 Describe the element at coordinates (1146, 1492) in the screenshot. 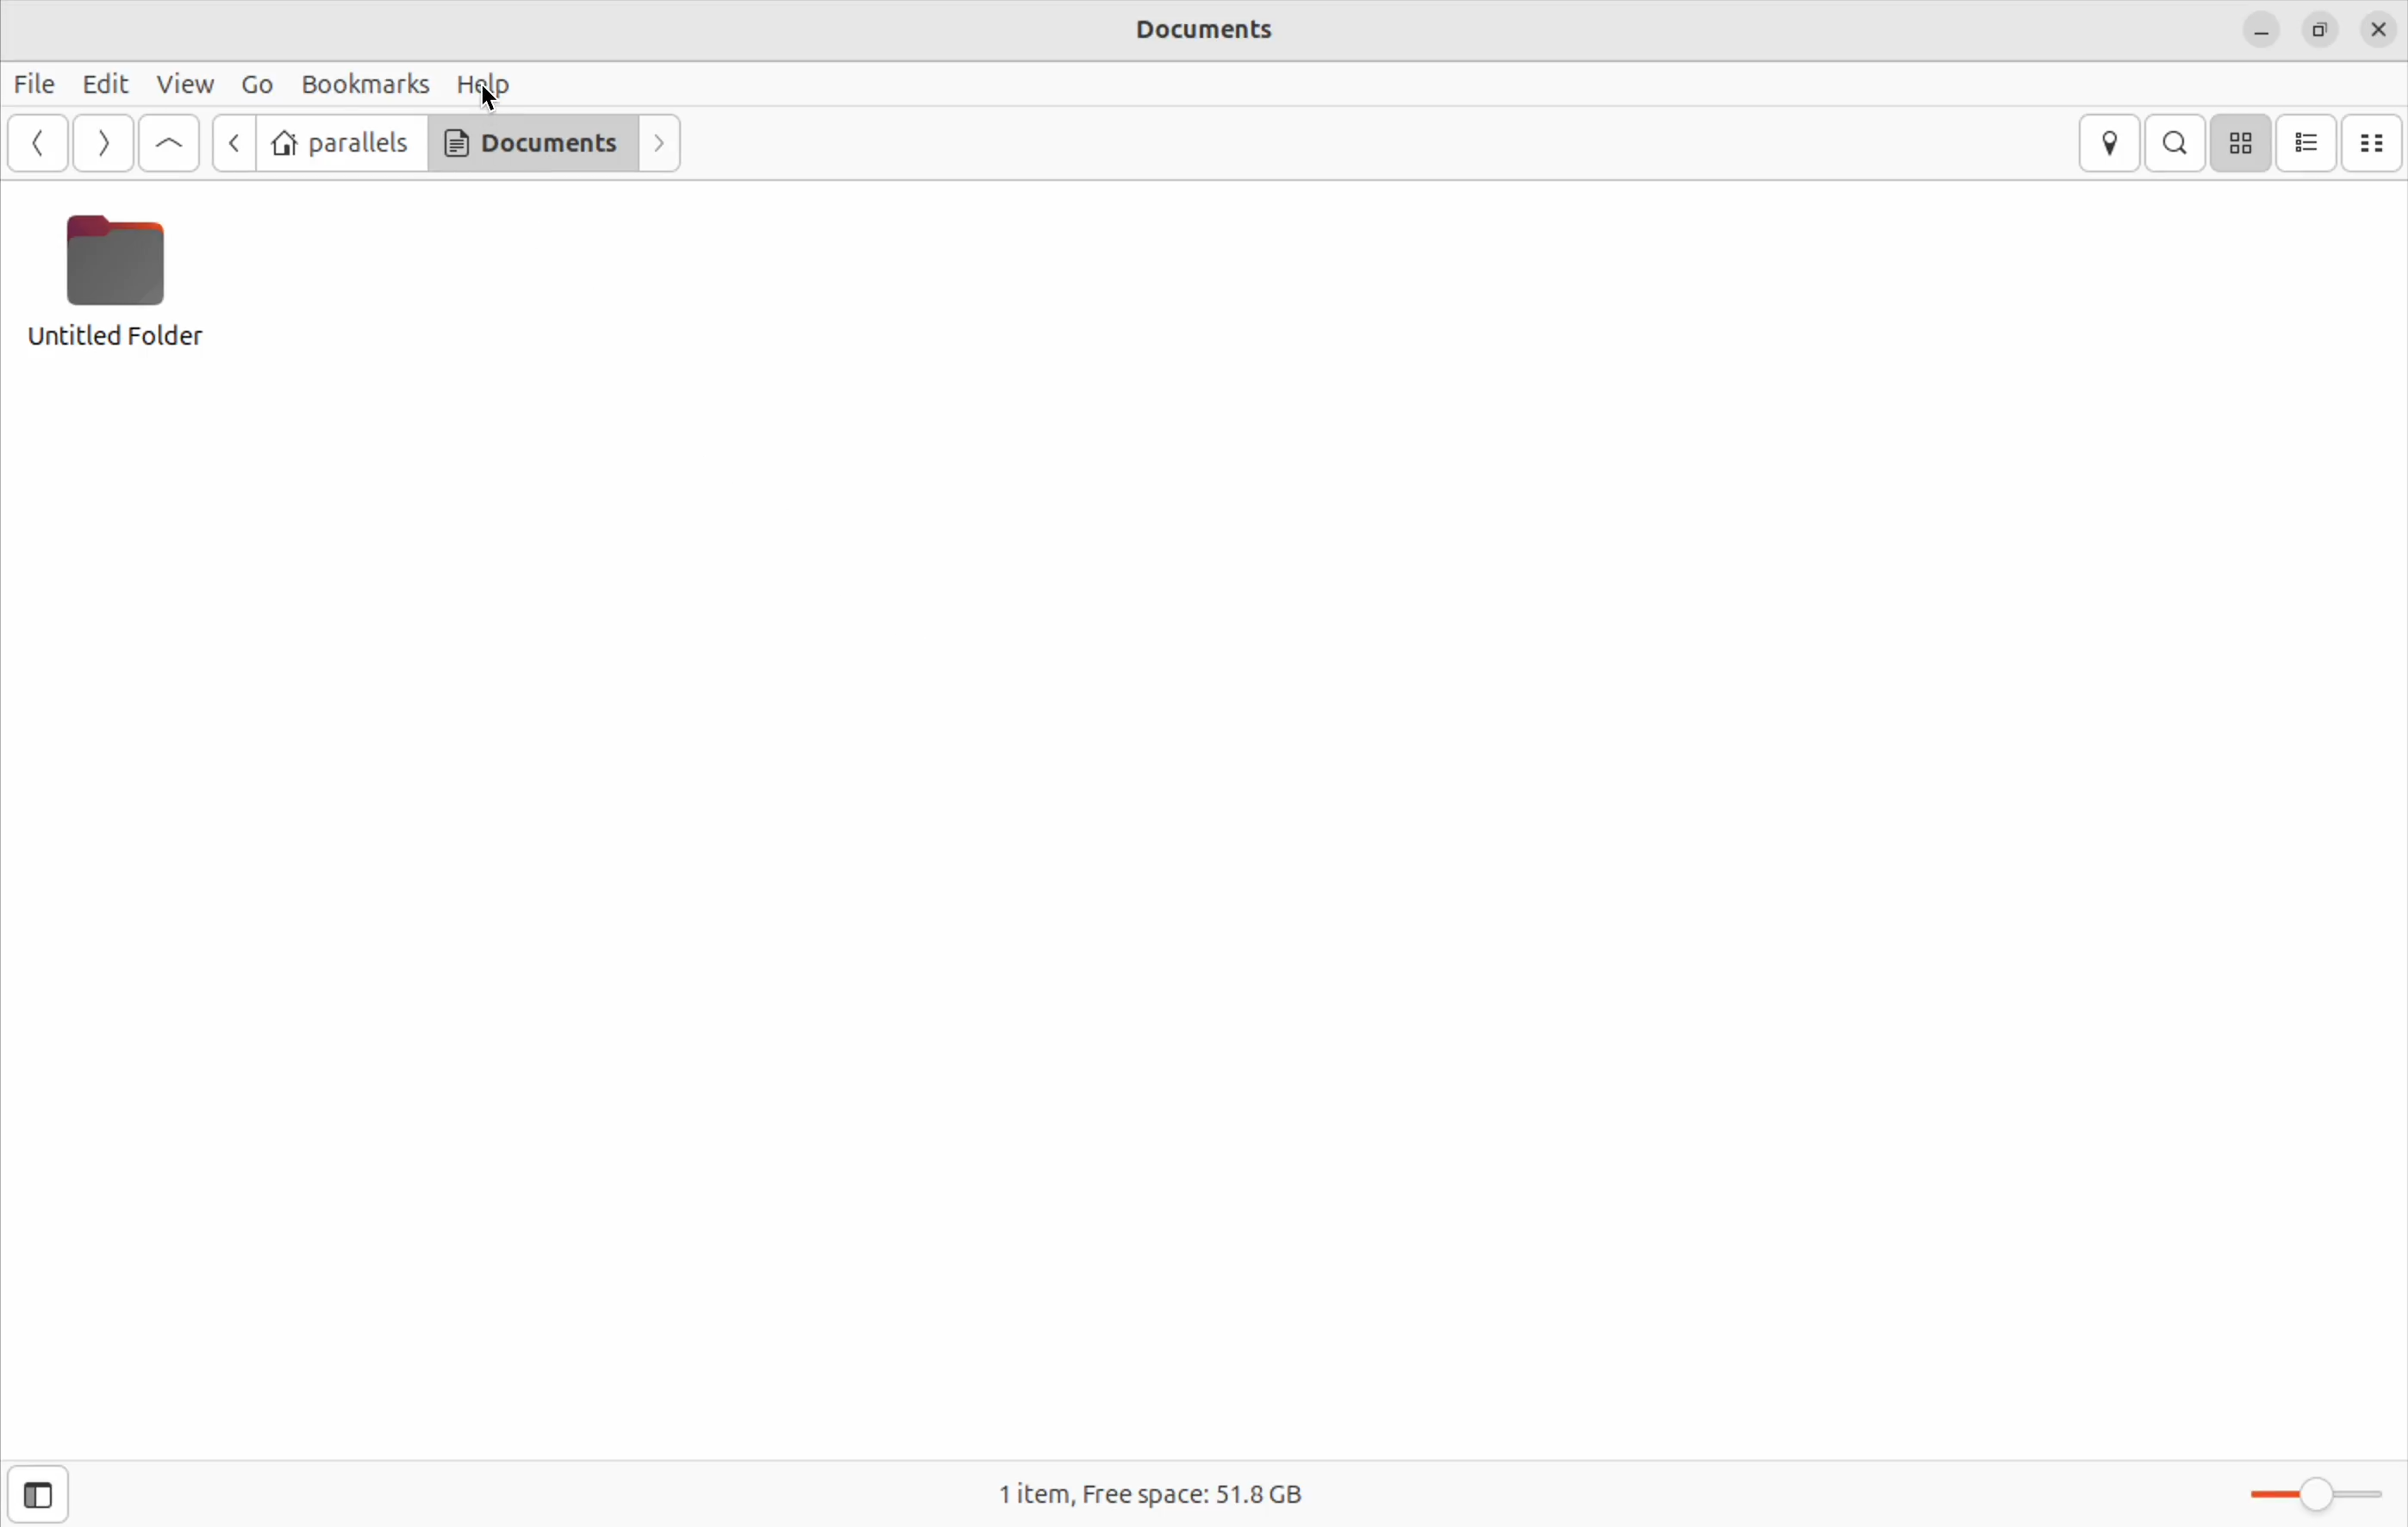

I see `1 item free space 51.8Gb` at that location.